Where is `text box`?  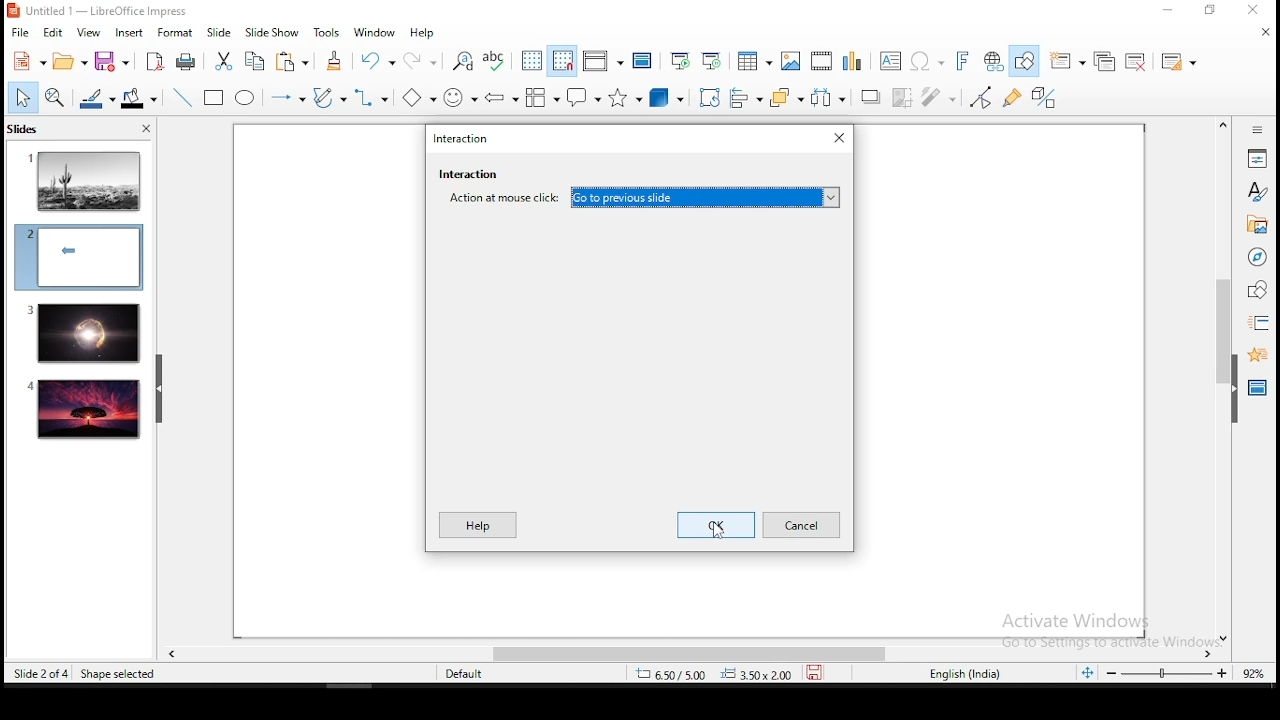 text box is located at coordinates (888, 61).